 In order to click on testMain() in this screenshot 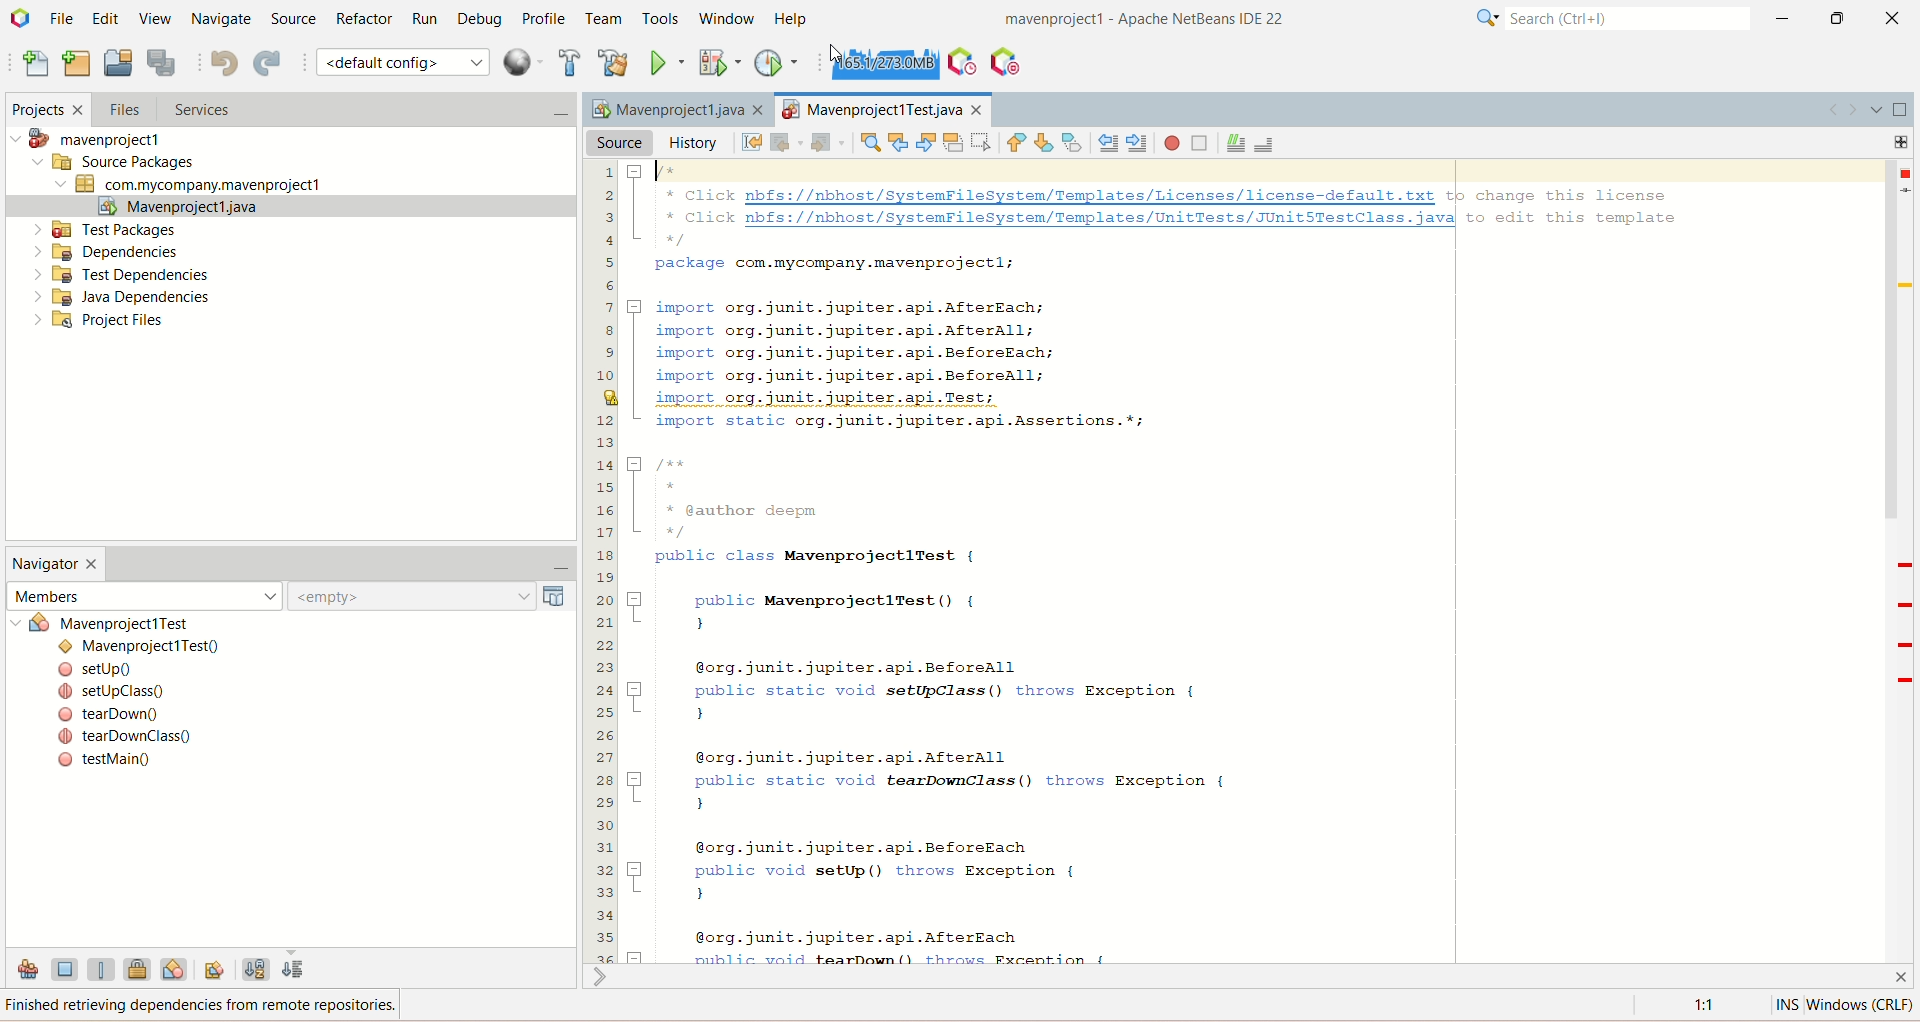, I will do `click(107, 762)`.